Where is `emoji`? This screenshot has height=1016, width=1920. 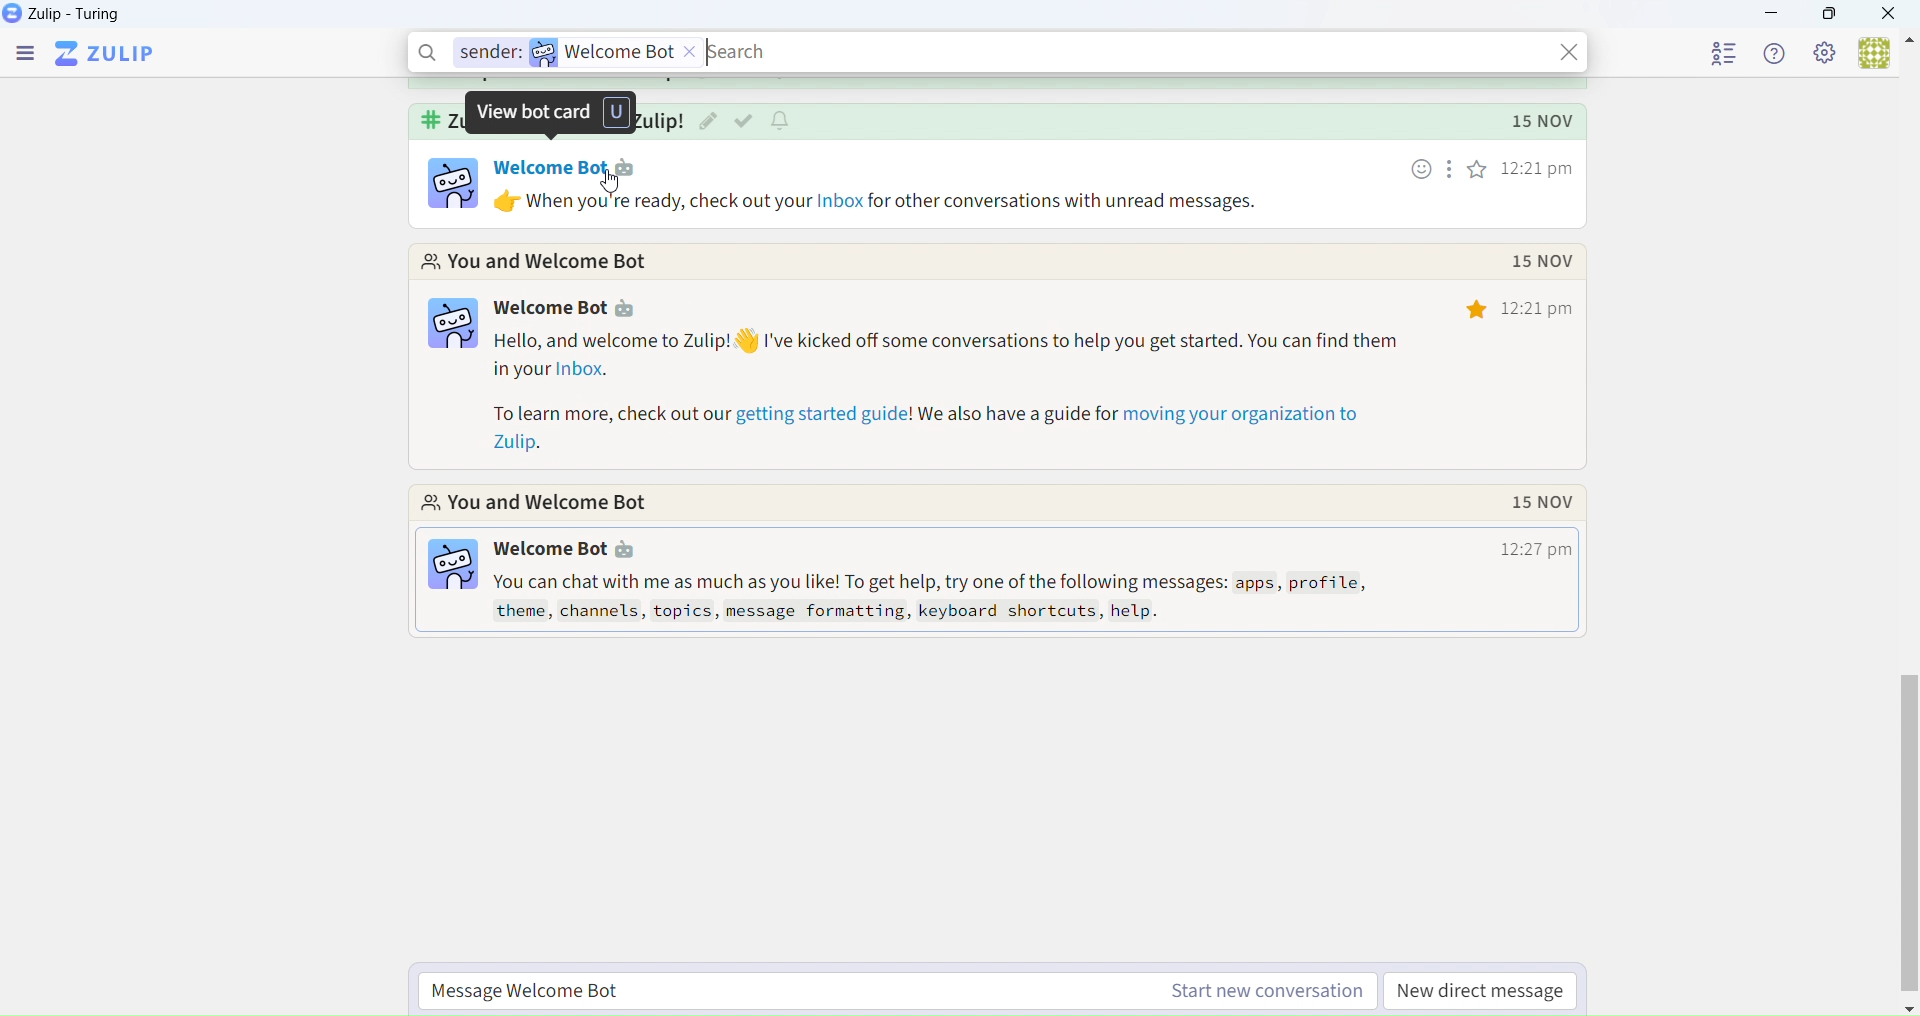 emoji is located at coordinates (1422, 171).